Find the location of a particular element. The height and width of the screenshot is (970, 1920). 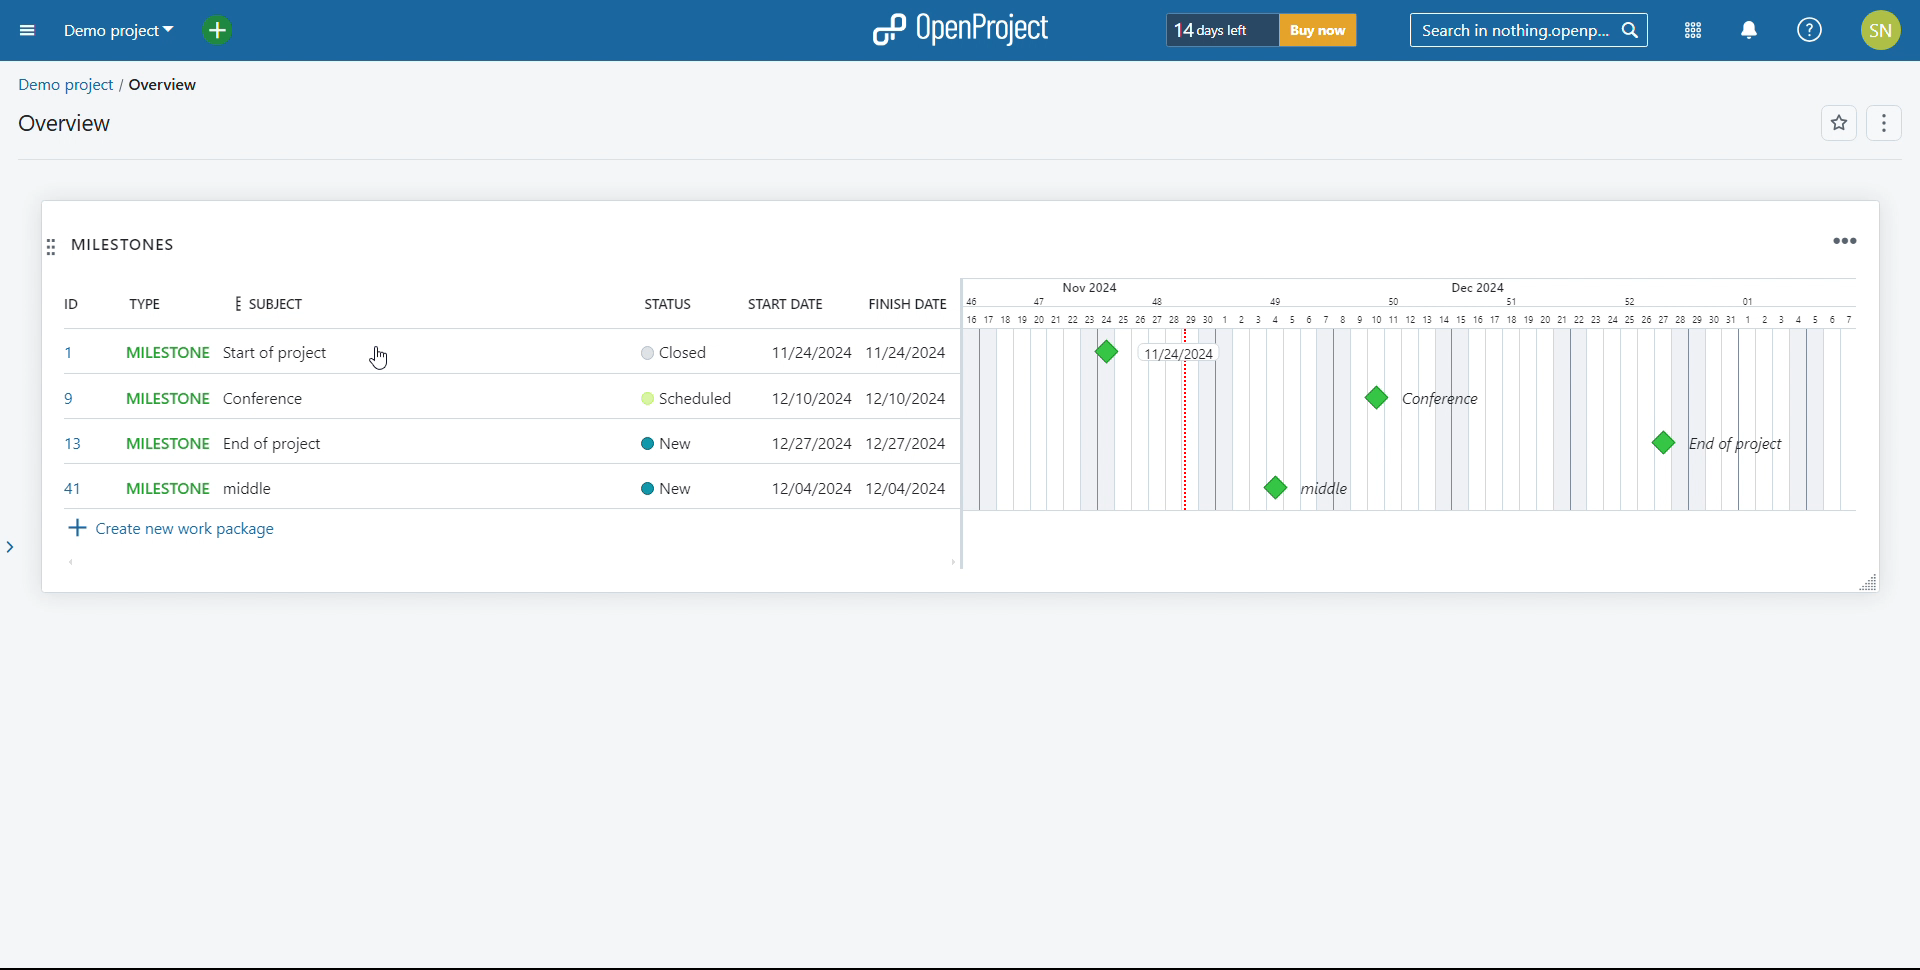

12/10/2024 is located at coordinates (906, 398).